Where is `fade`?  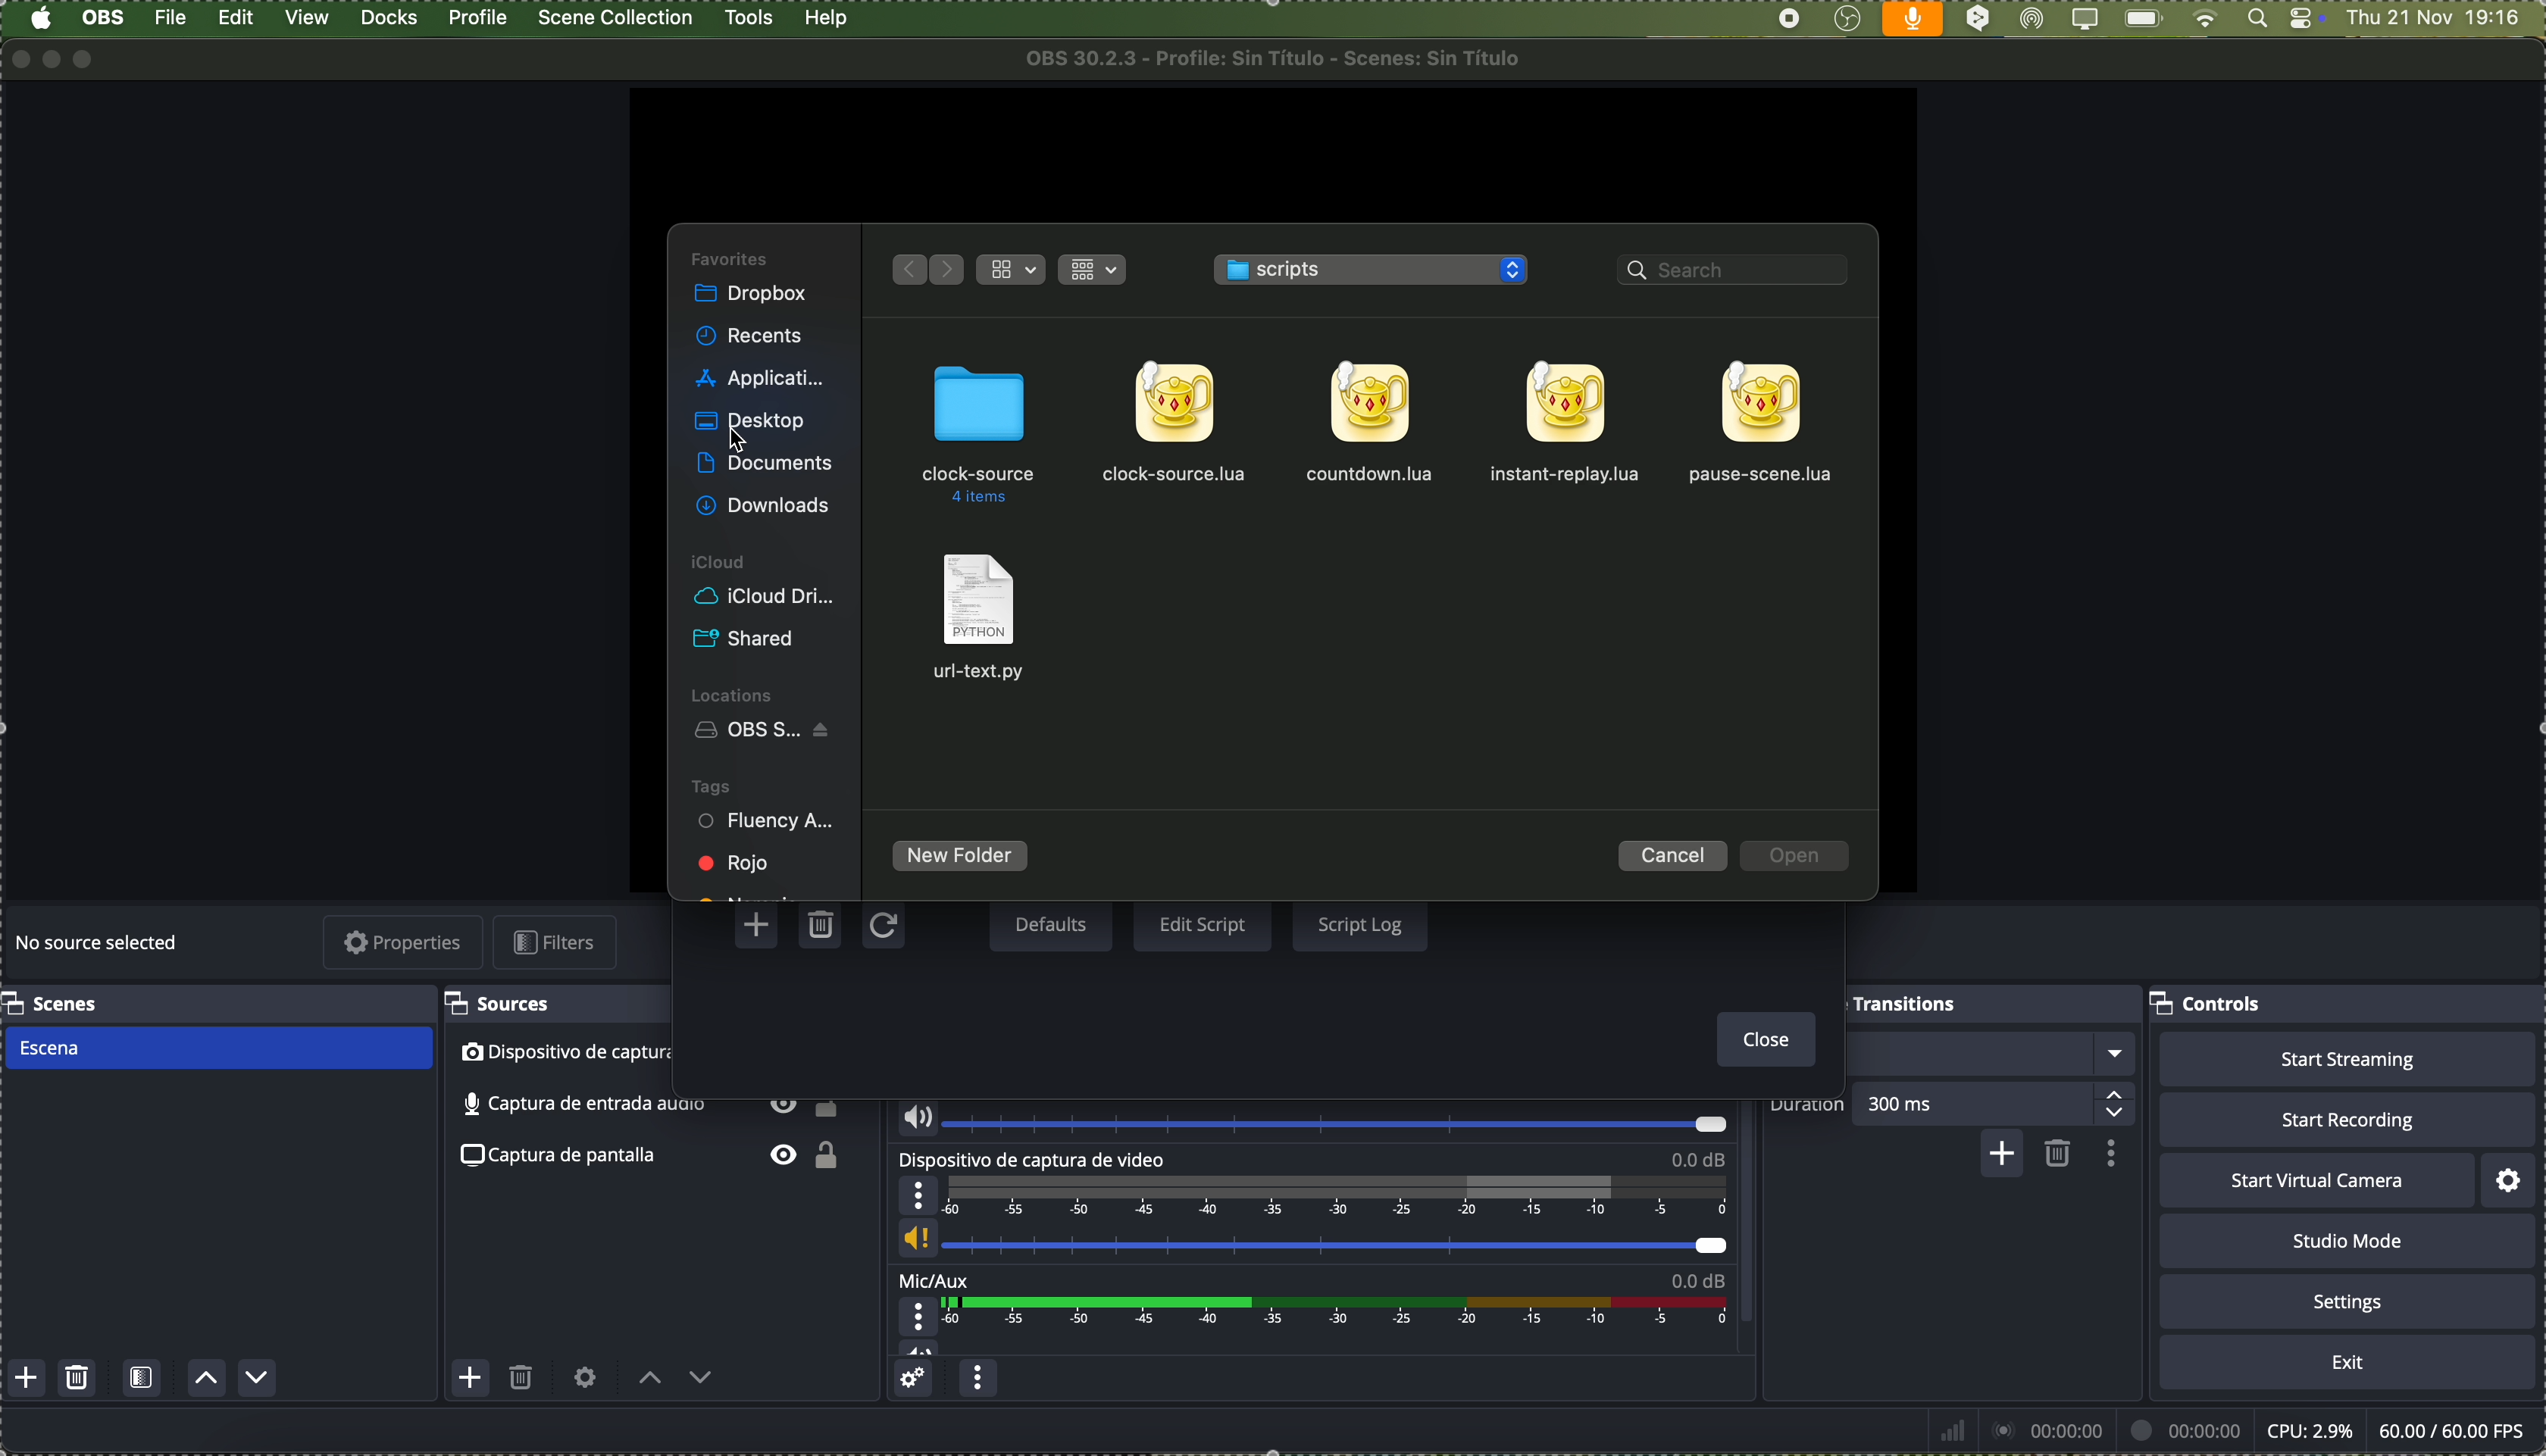
fade is located at coordinates (1953, 1054).